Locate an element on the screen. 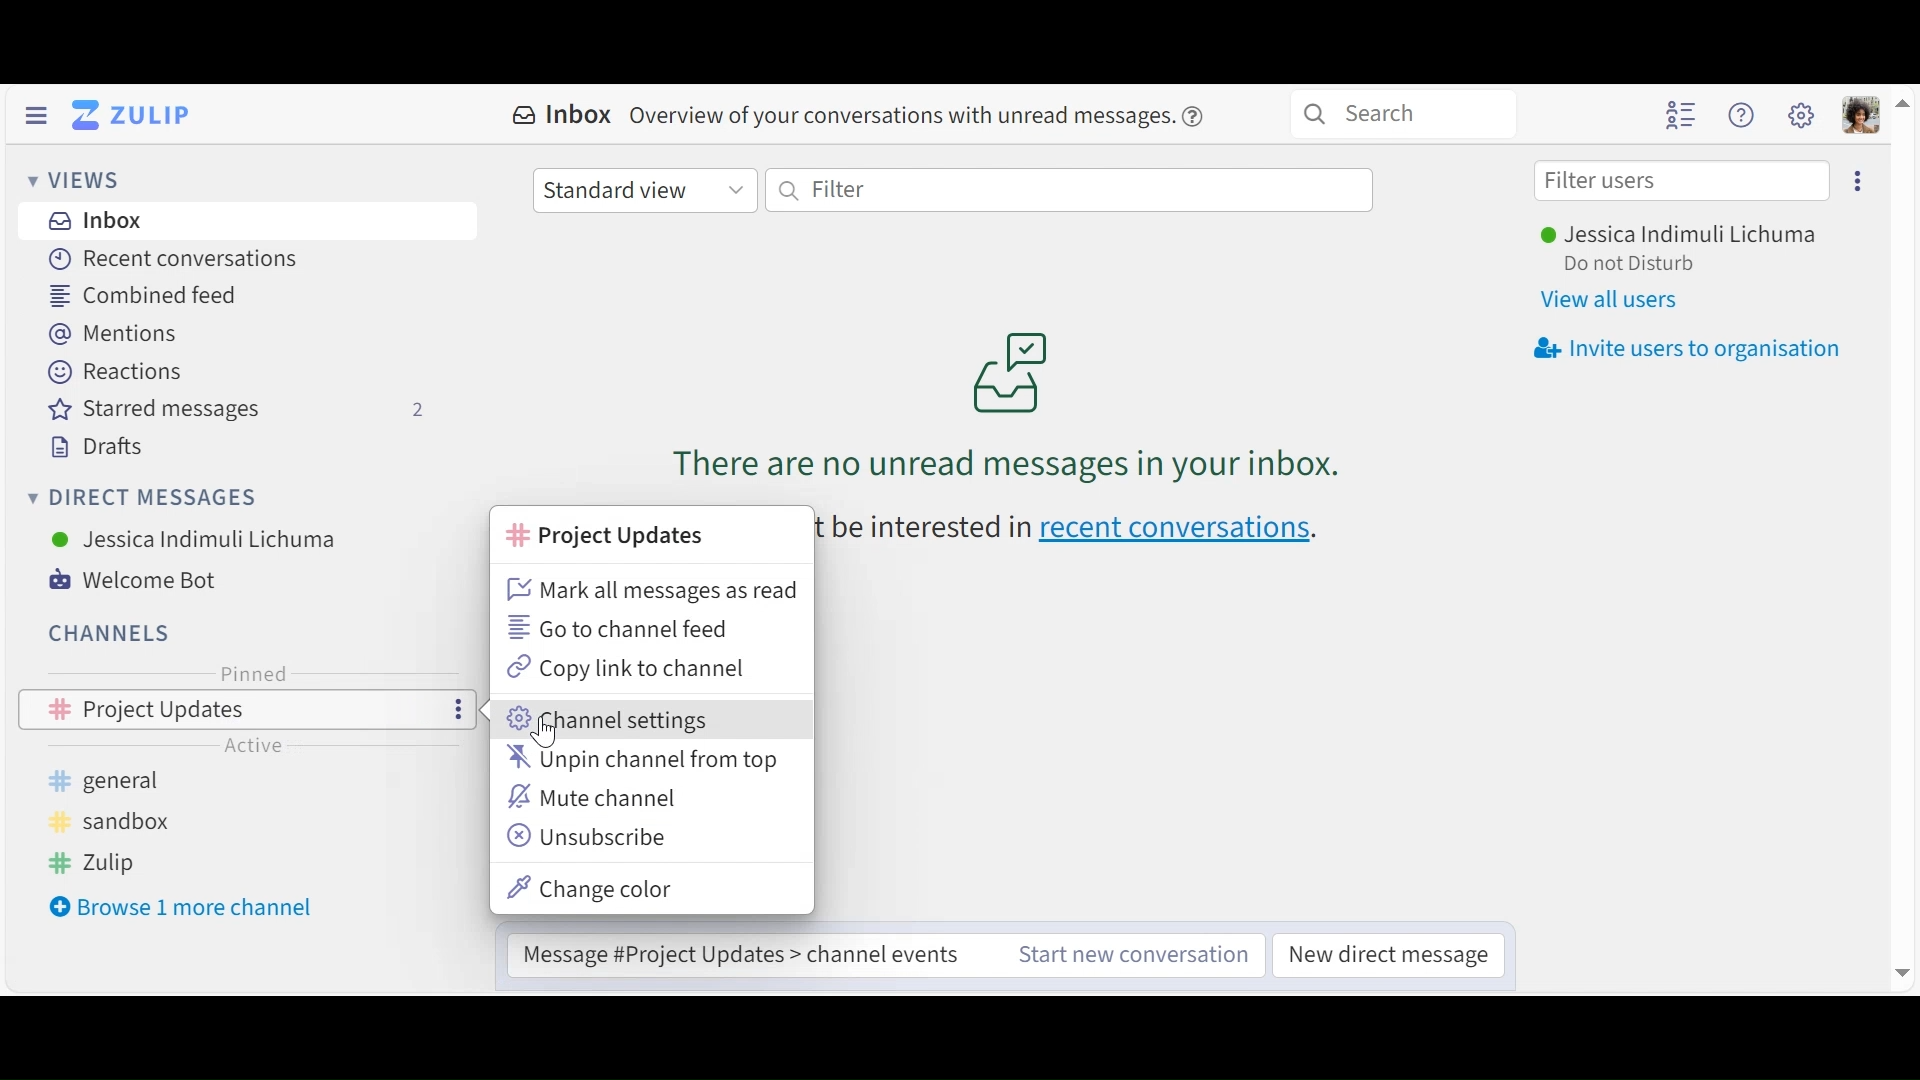 This screenshot has width=1920, height=1080. Channel is located at coordinates (112, 633).